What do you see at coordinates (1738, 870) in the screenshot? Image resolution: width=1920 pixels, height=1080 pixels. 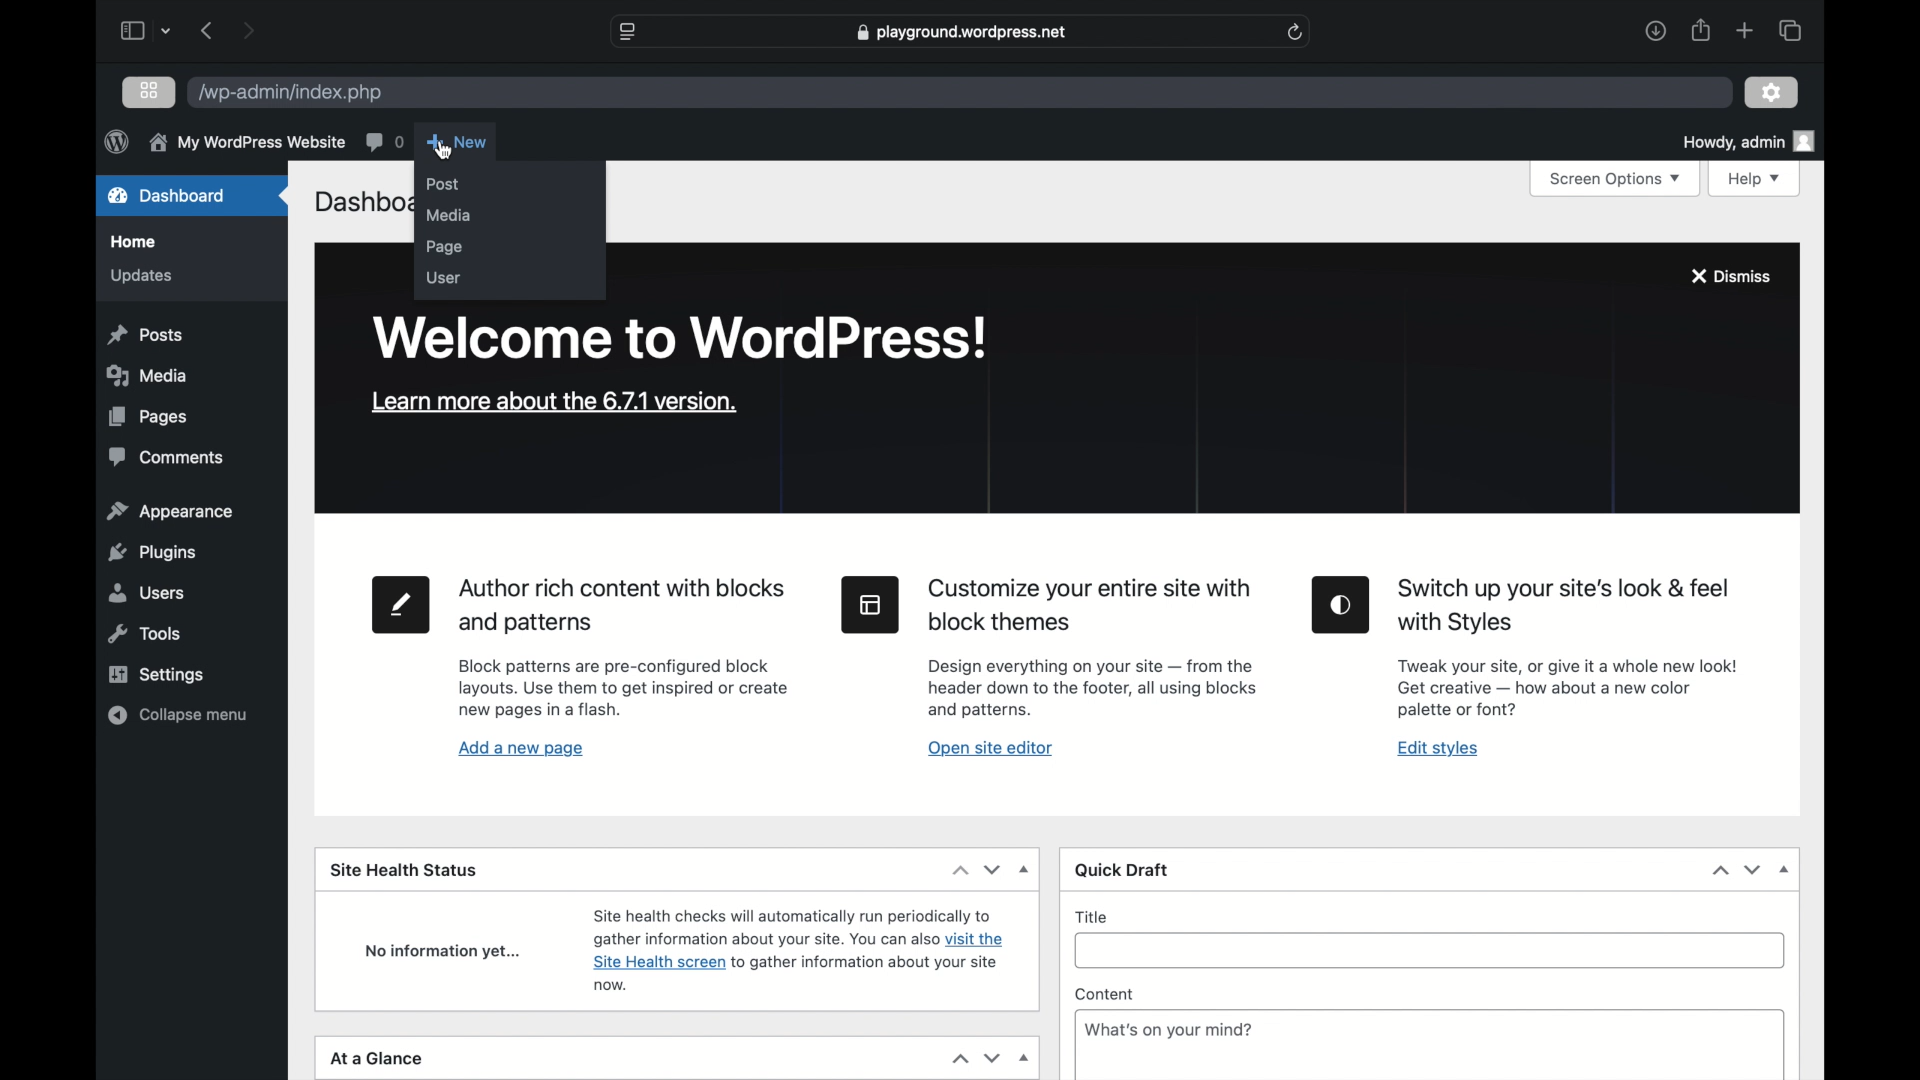 I see `stepper buttons` at bounding box center [1738, 870].